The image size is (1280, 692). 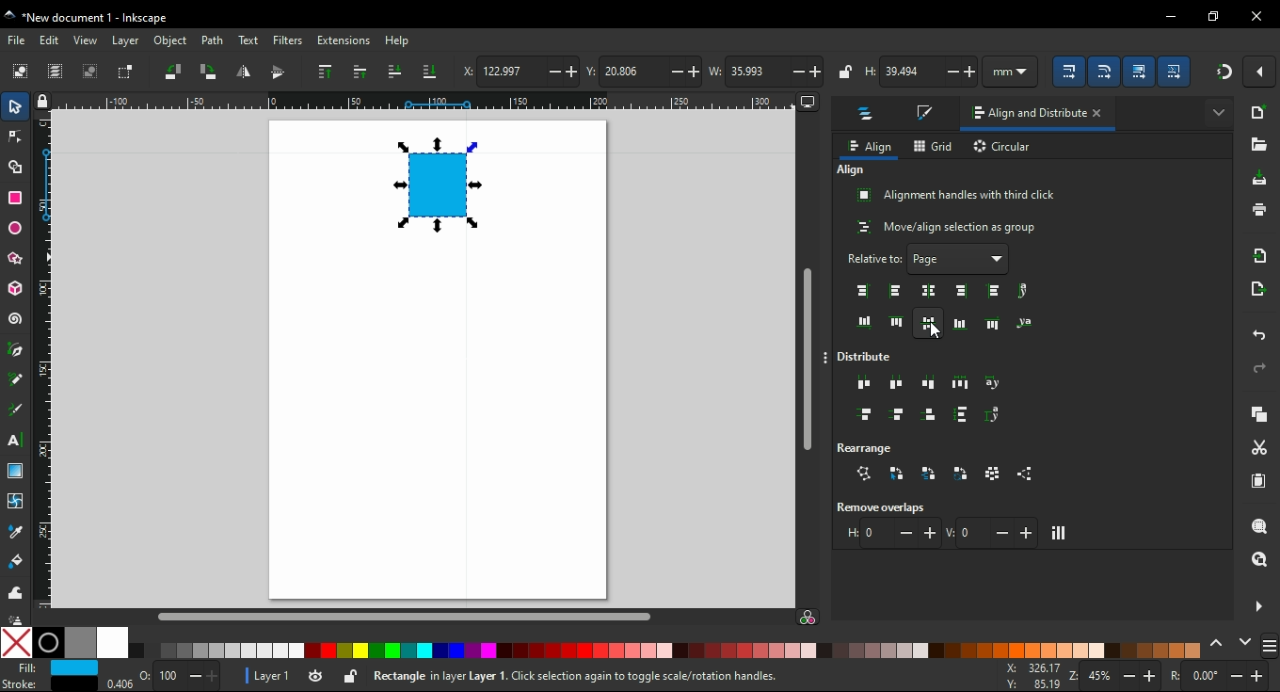 I want to click on move/align selection as group, so click(x=948, y=227).